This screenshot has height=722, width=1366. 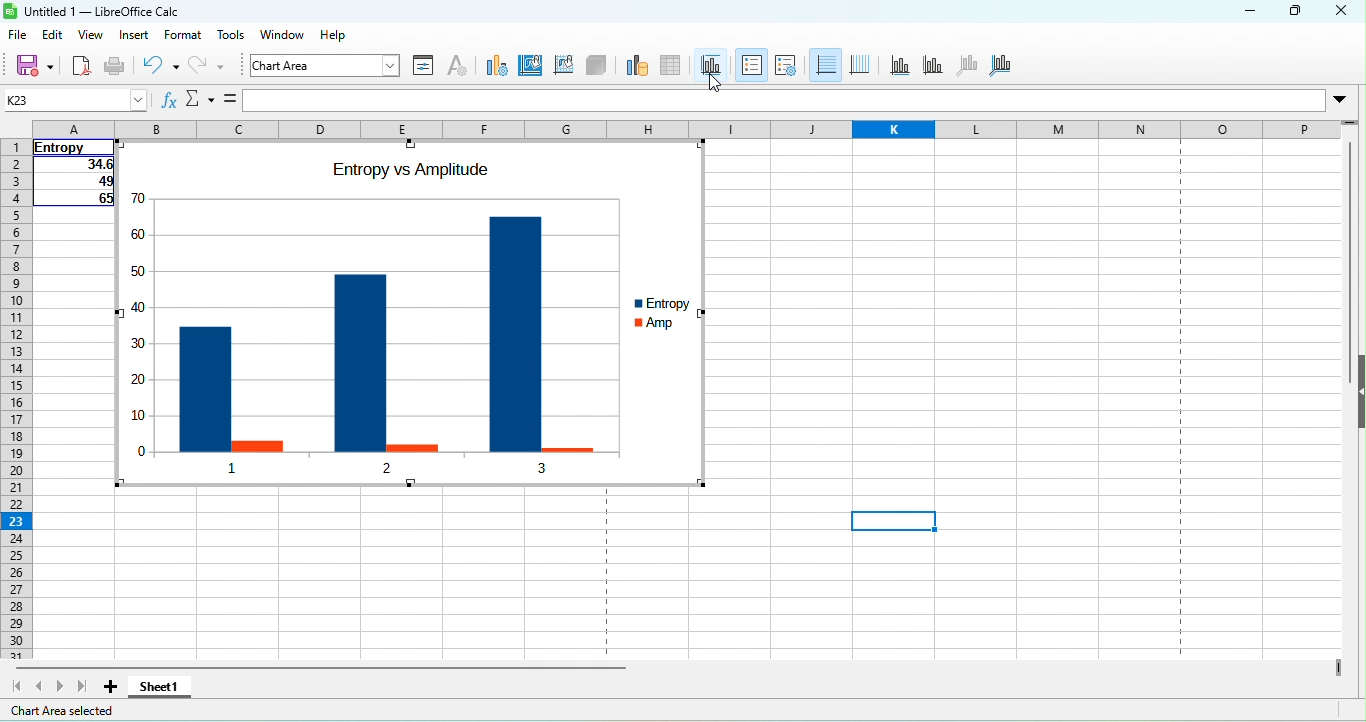 I want to click on edit, so click(x=52, y=35).